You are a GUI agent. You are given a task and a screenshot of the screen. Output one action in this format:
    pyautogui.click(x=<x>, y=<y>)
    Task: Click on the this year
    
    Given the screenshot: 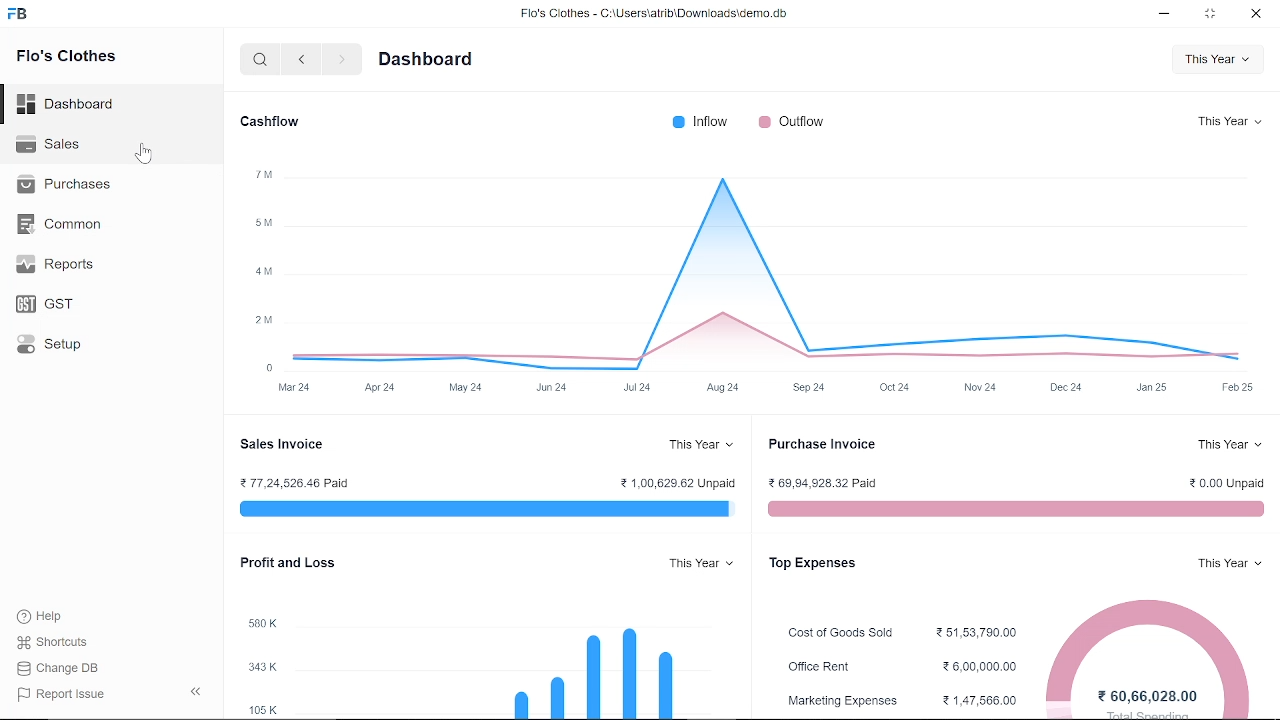 What is the action you would take?
    pyautogui.click(x=1215, y=62)
    